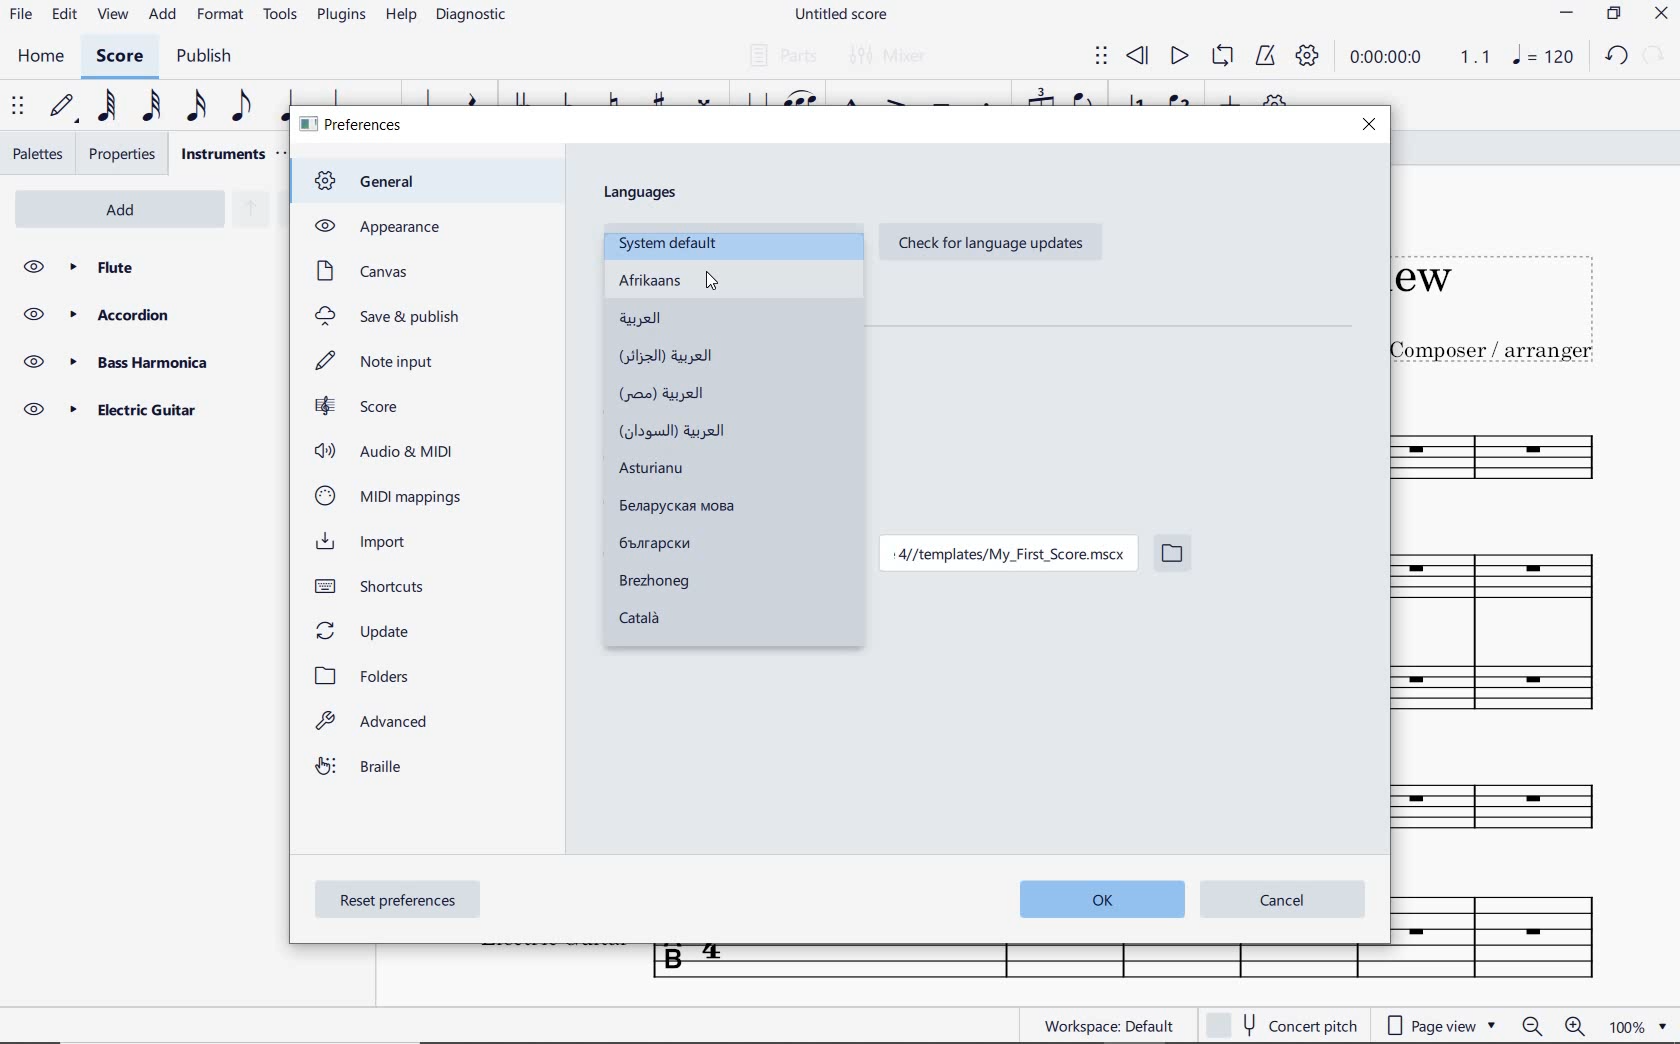 The height and width of the screenshot is (1044, 1680). I want to click on play, so click(1178, 56).